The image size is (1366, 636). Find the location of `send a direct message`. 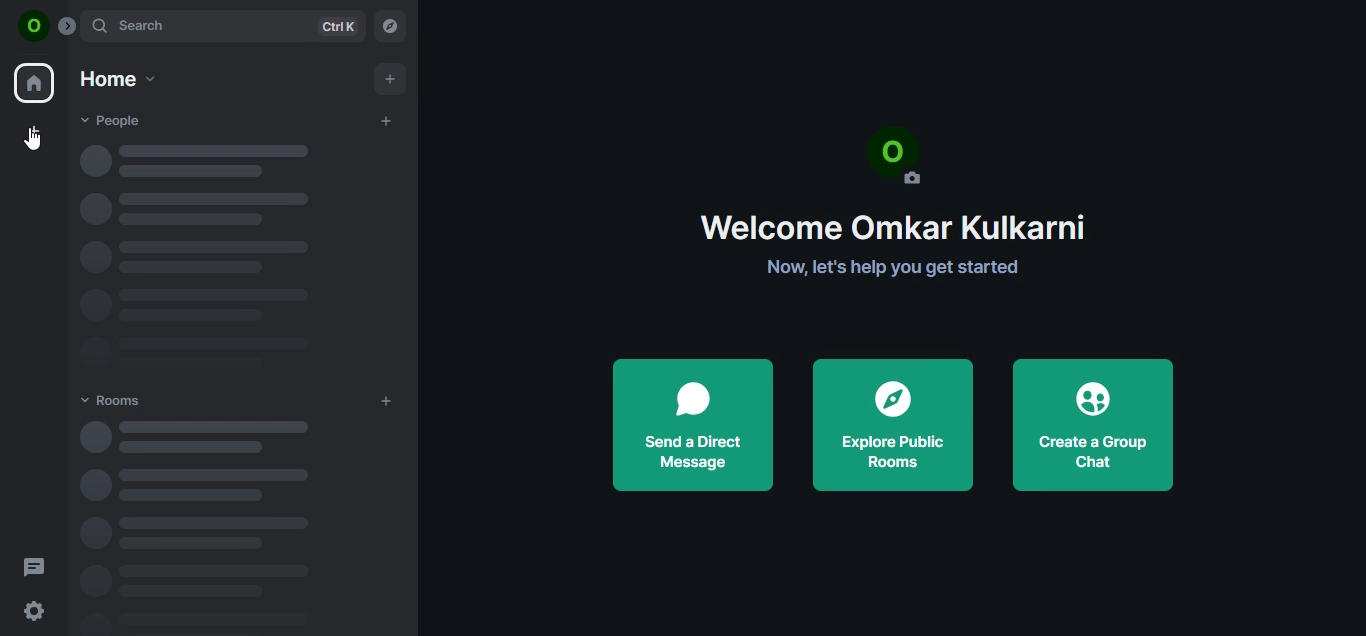

send a direct message is located at coordinates (691, 426).